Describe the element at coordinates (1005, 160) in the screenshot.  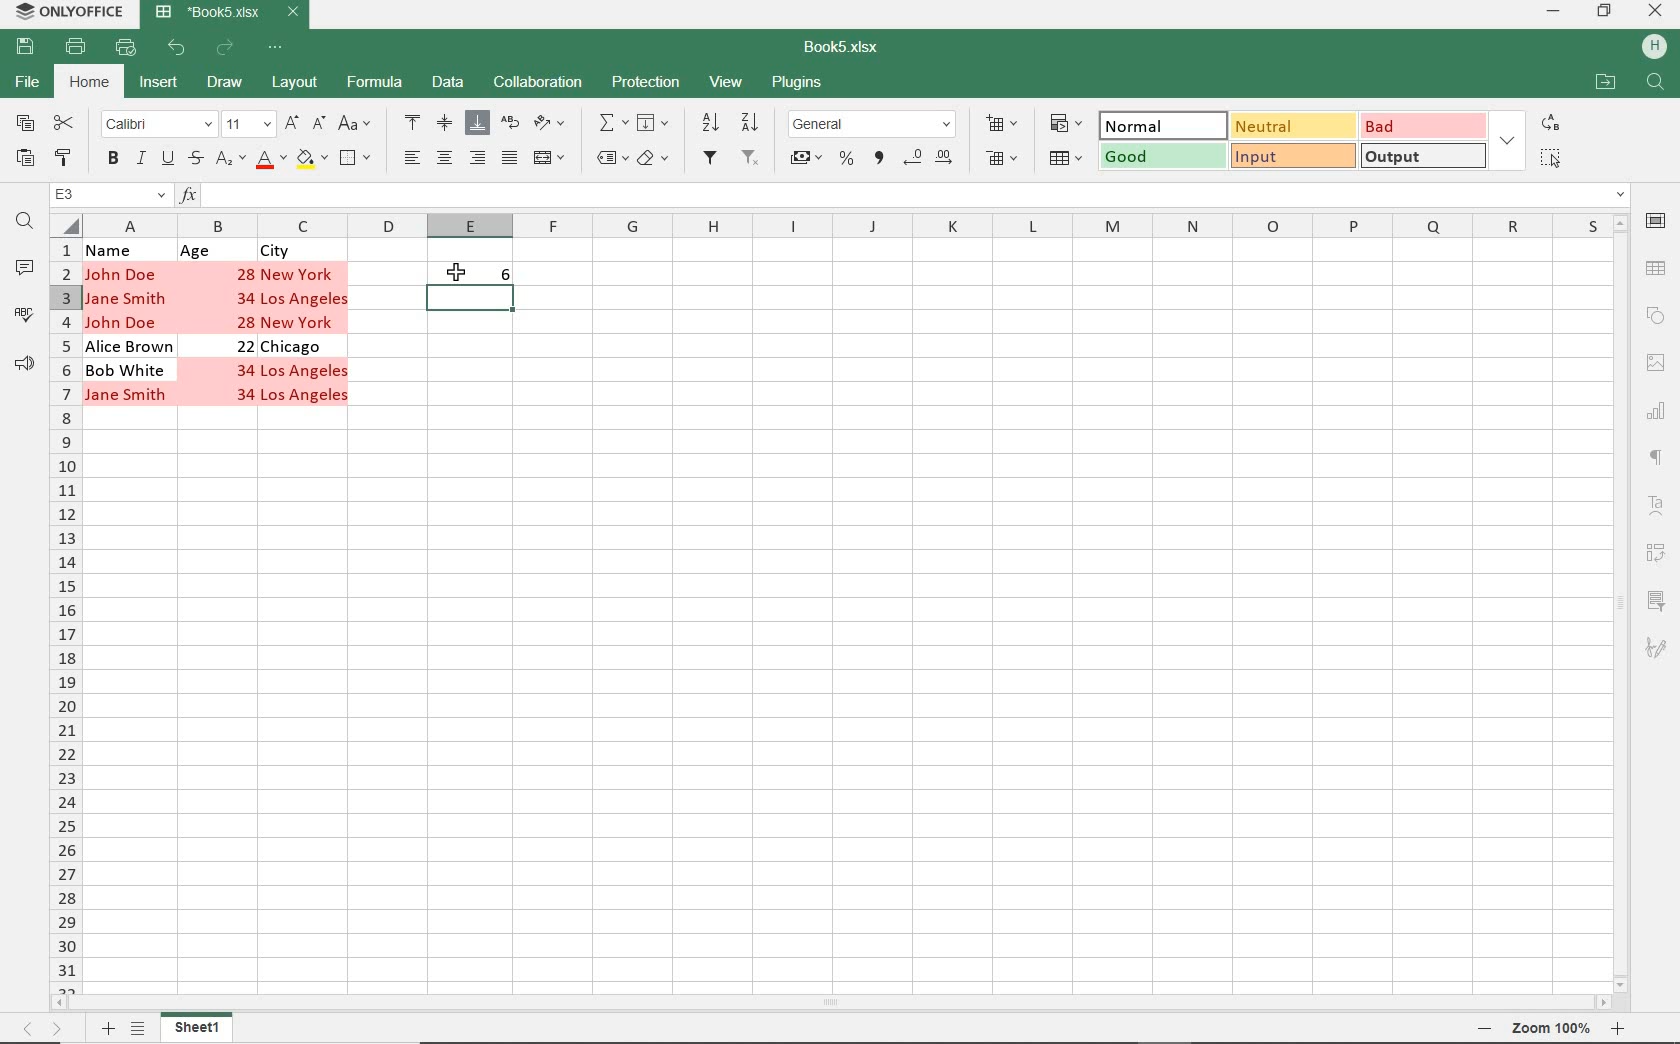
I see `DELETE CELLS` at that location.